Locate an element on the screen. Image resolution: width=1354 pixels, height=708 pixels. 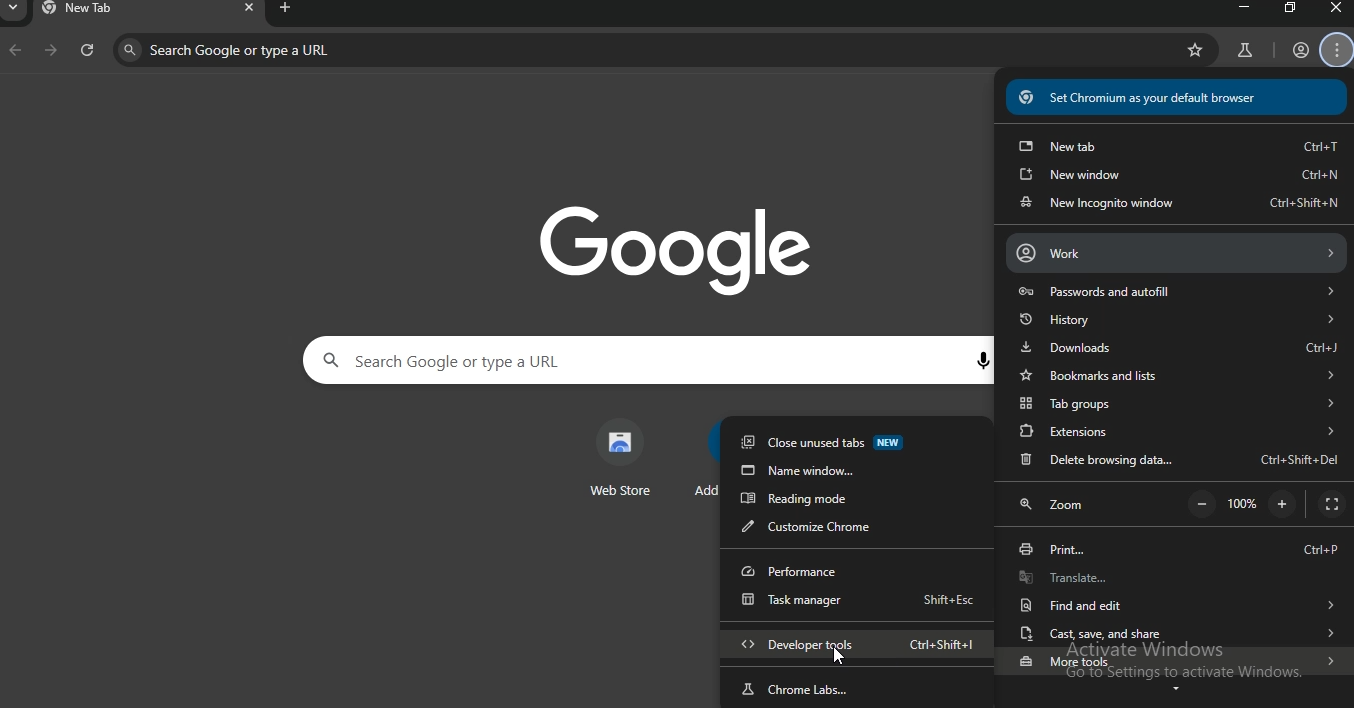
more tools is located at coordinates (1179, 665).